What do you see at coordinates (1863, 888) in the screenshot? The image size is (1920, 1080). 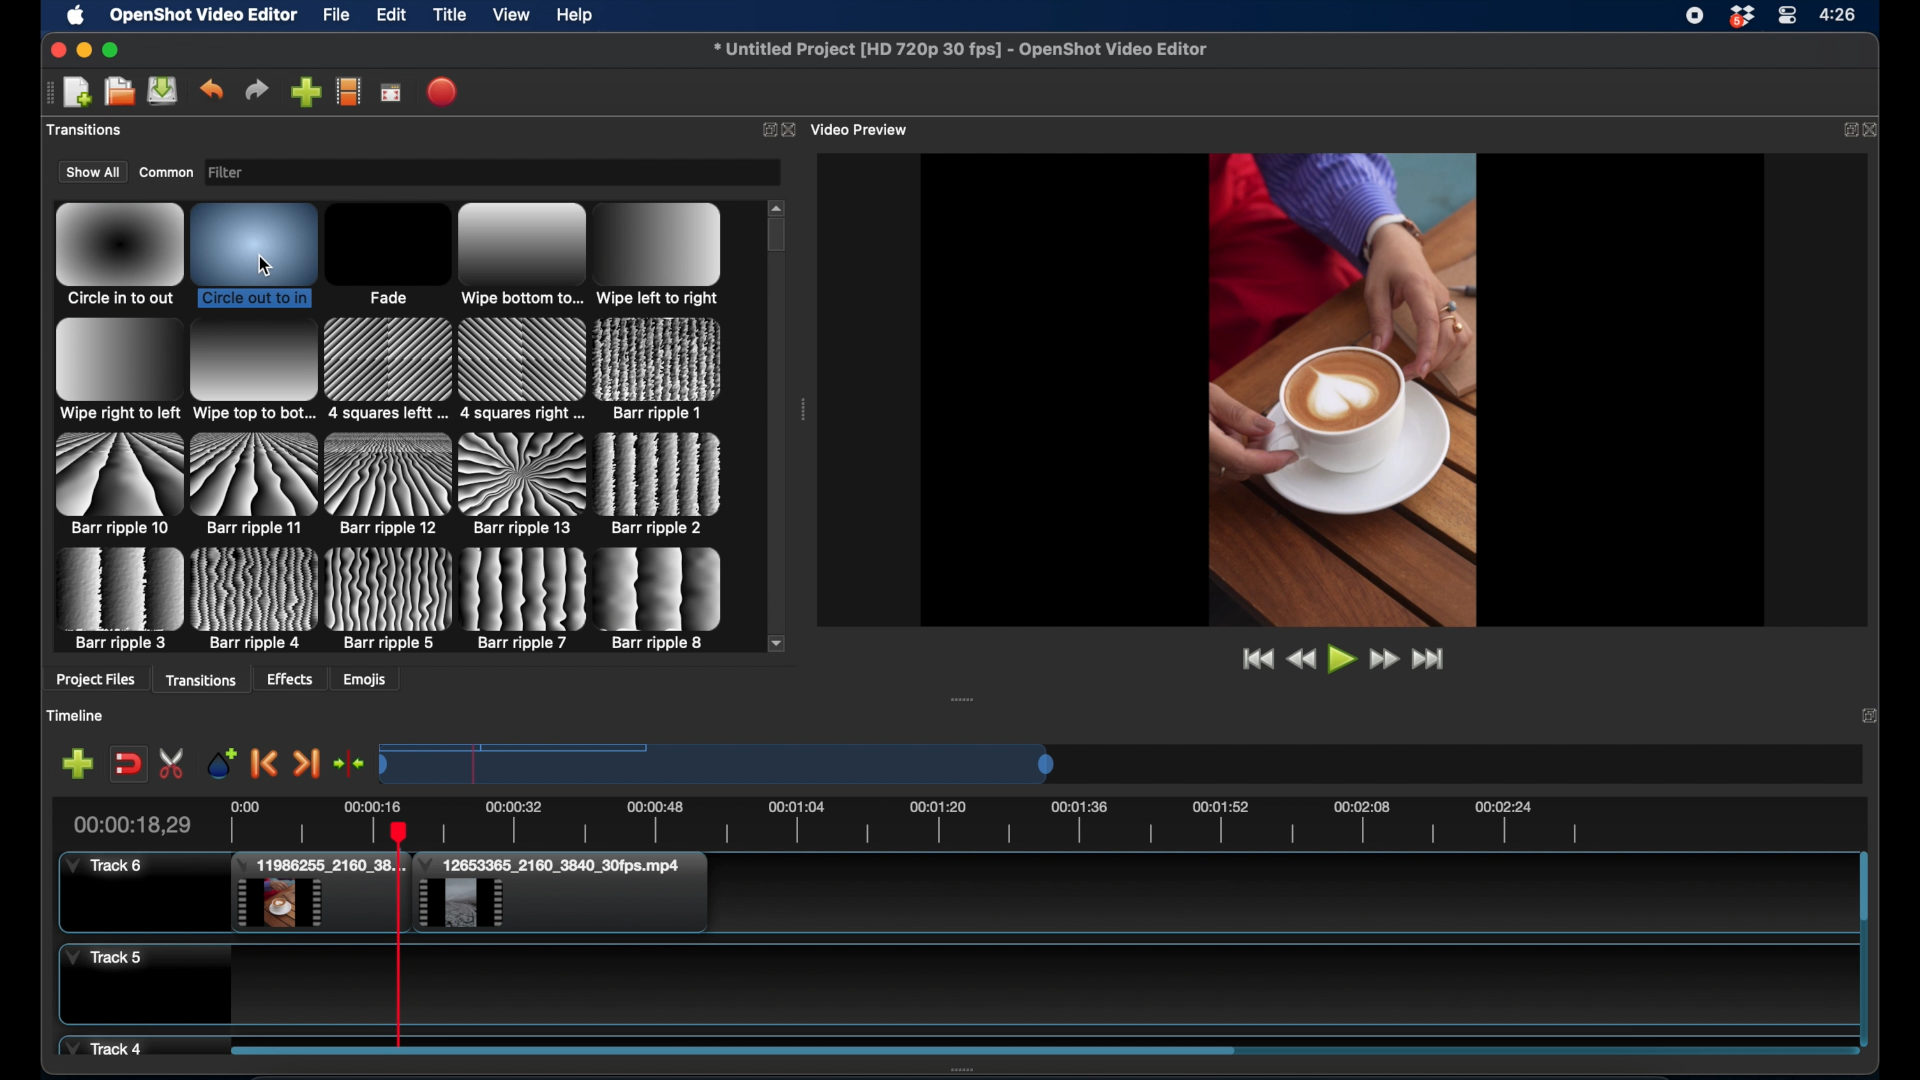 I see `scroll bar` at bounding box center [1863, 888].